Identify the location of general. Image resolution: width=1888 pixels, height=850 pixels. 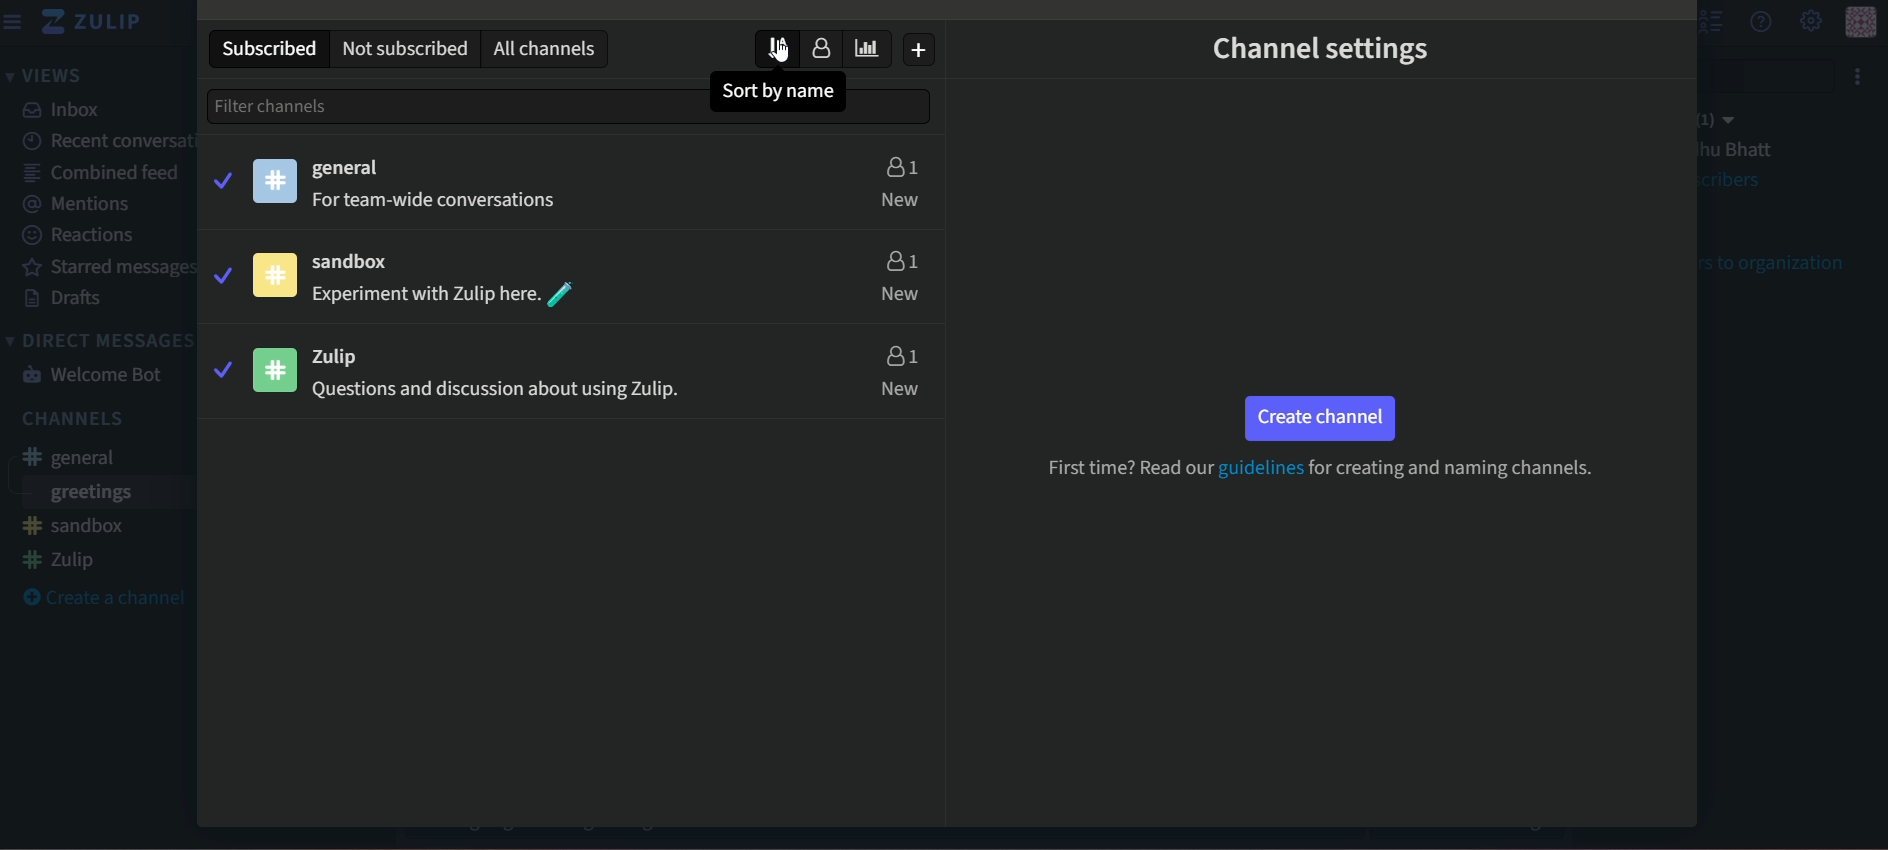
(73, 460).